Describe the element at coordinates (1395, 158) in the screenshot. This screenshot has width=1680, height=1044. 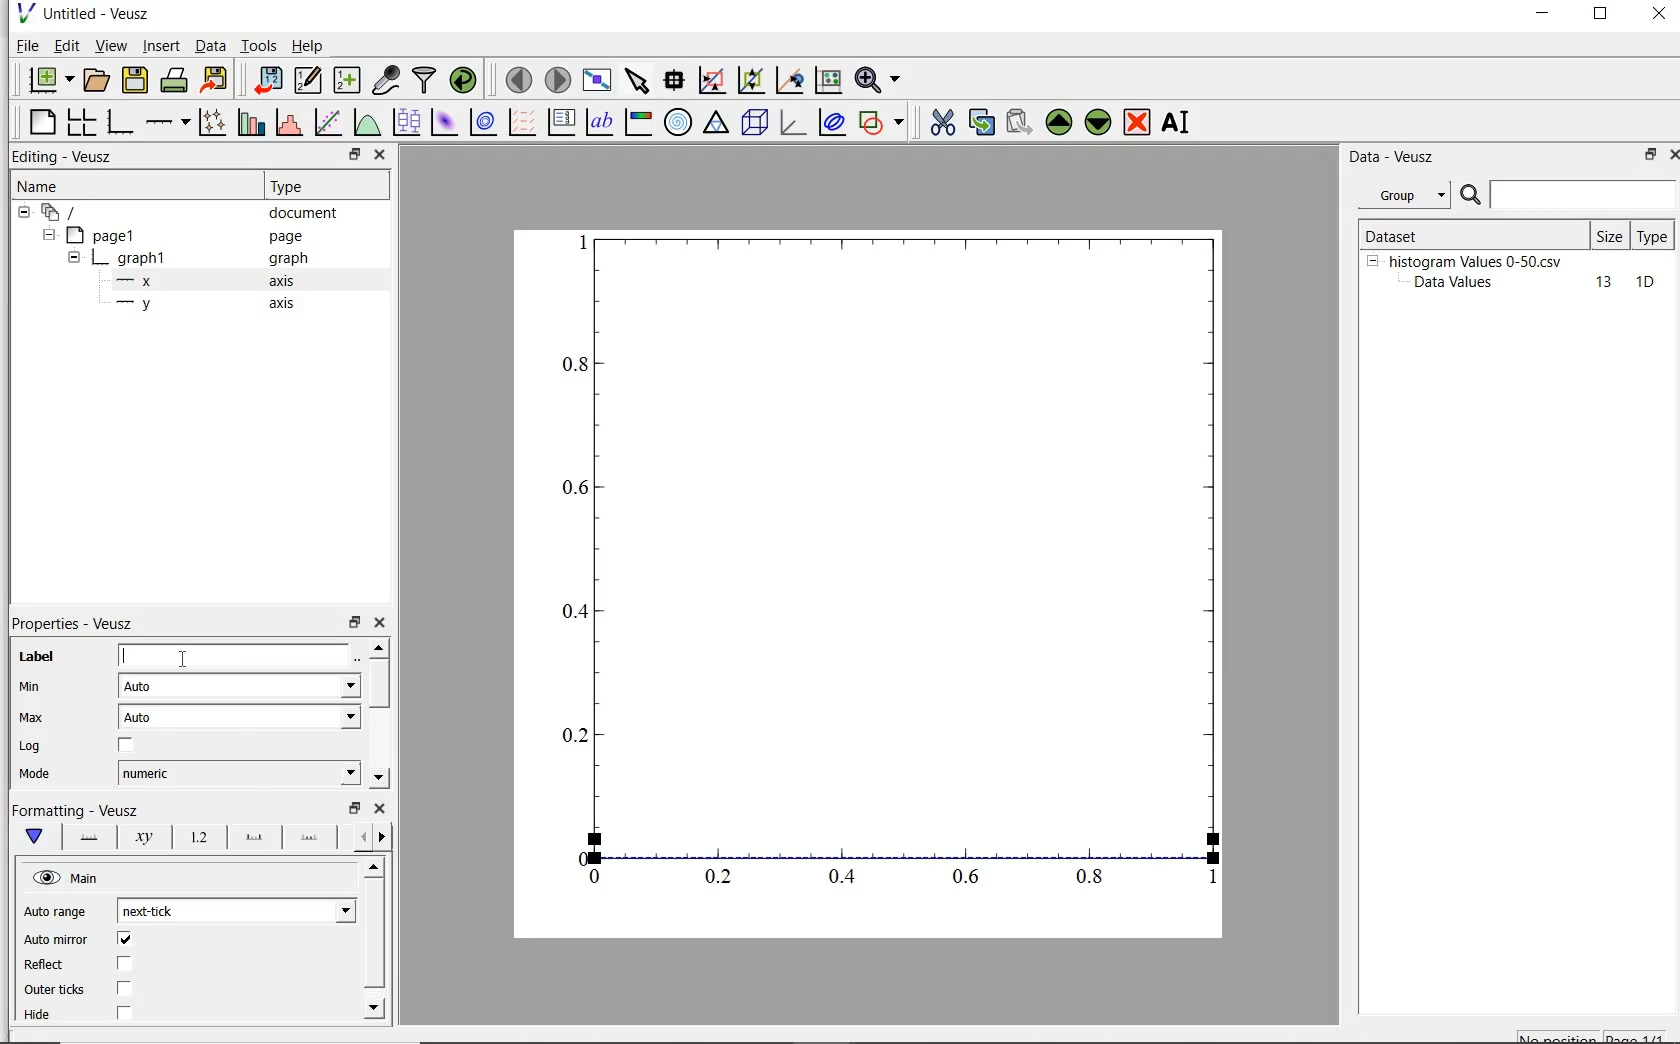
I see `Data - veusz` at that location.